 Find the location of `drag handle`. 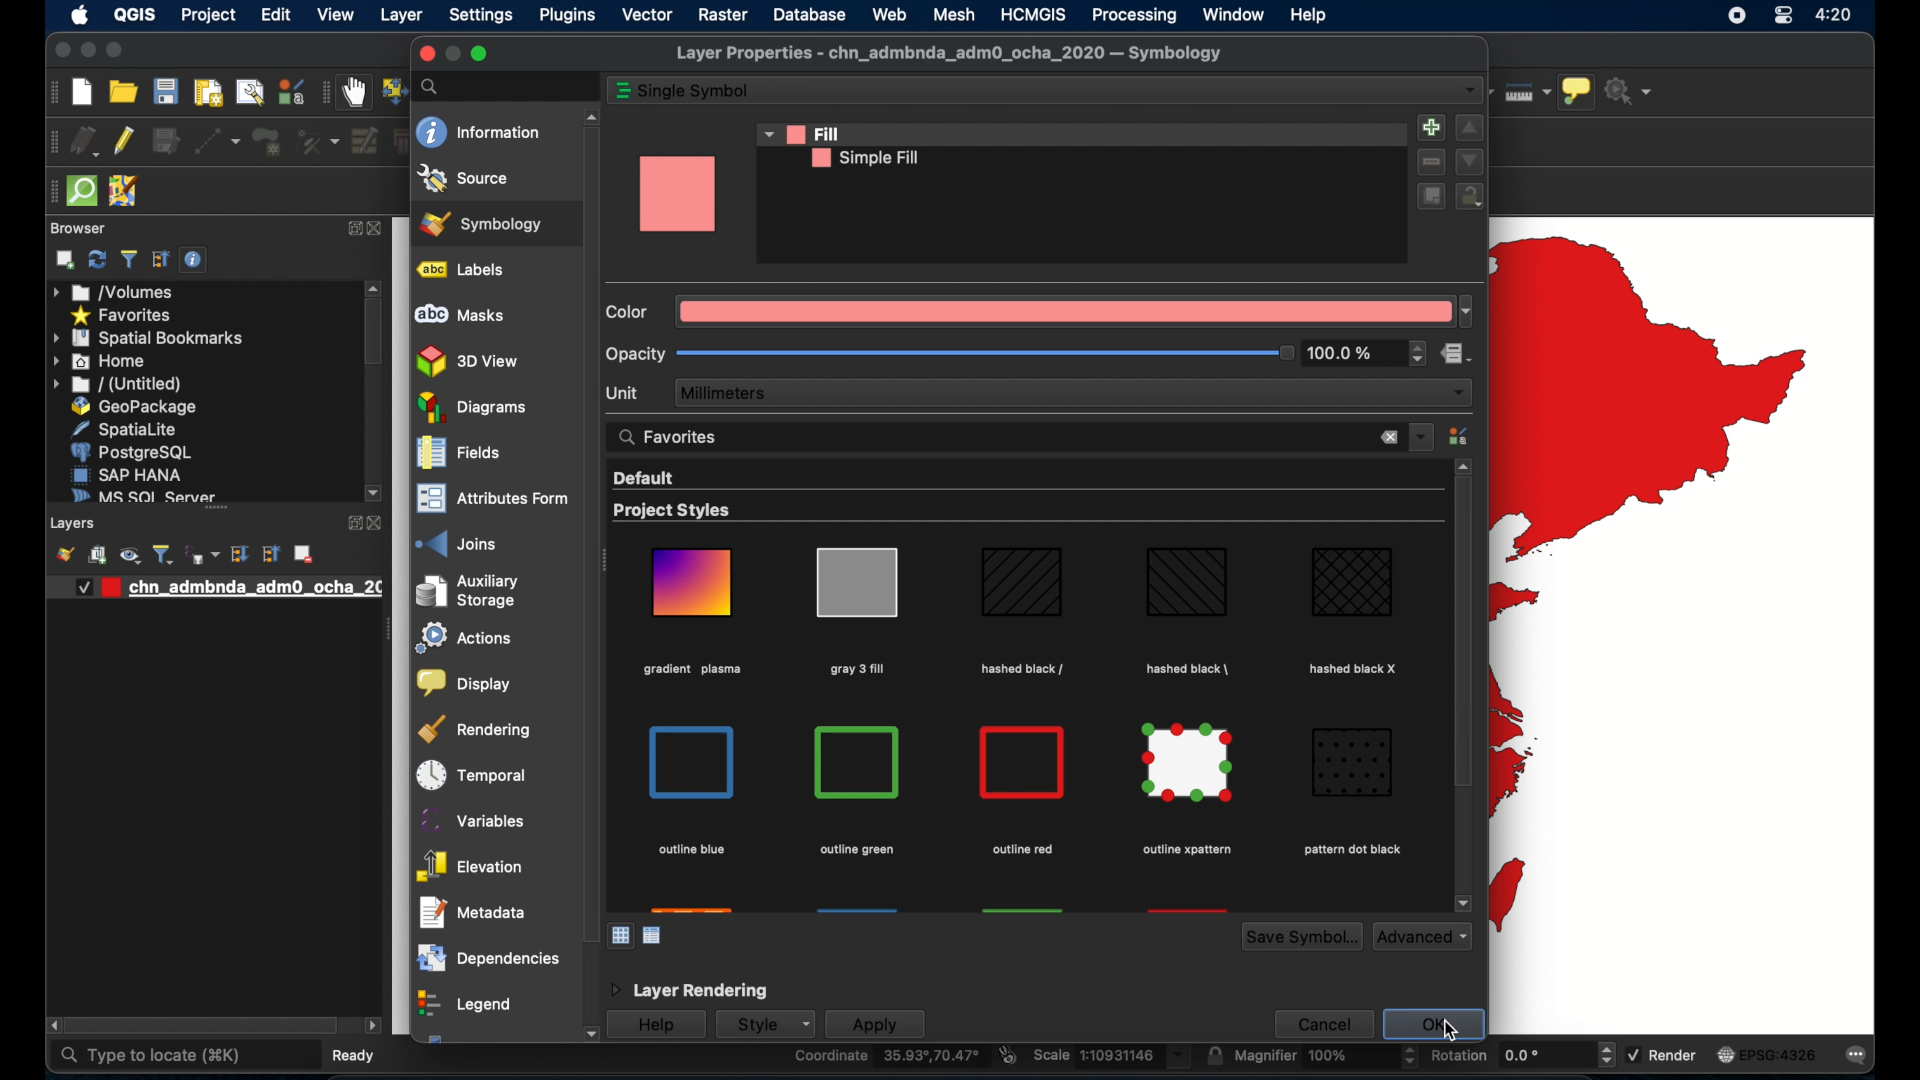

drag handle is located at coordinates (607, 563).